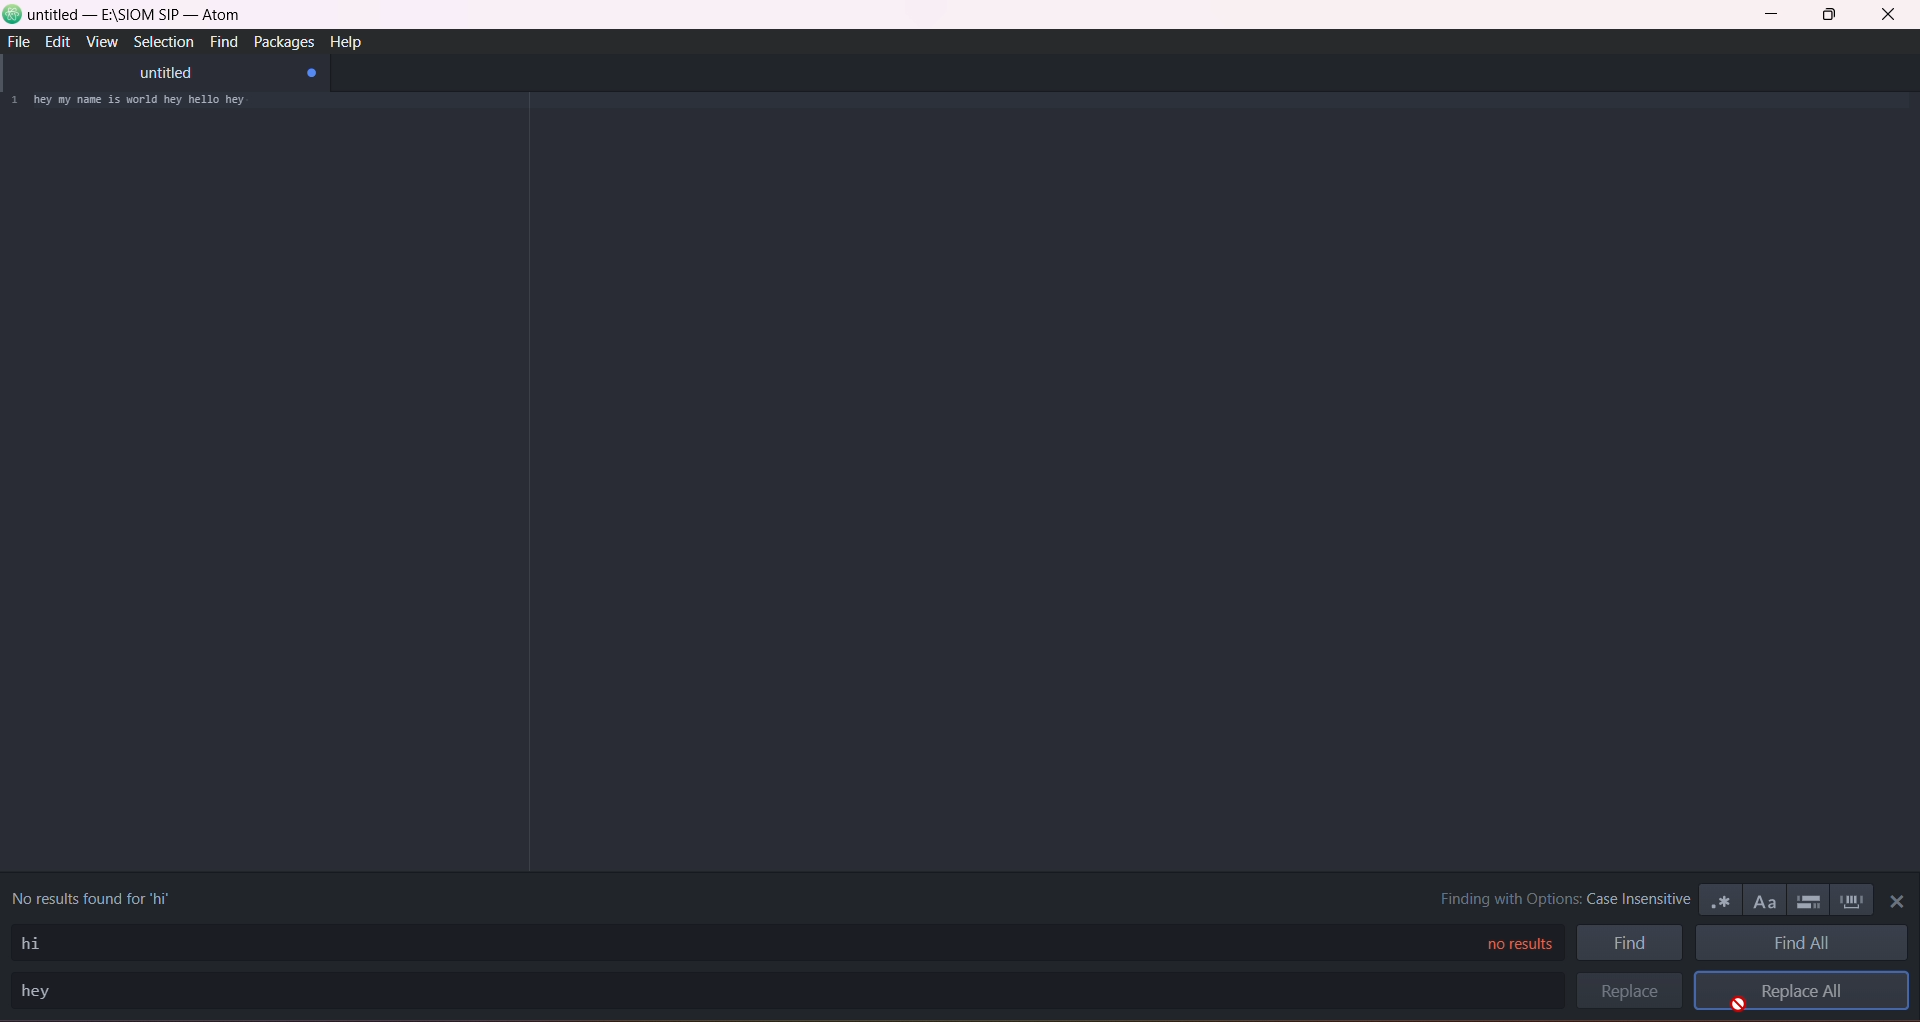 The image size is (1920, 1022). I want to click on find all, so click(1805, 943).